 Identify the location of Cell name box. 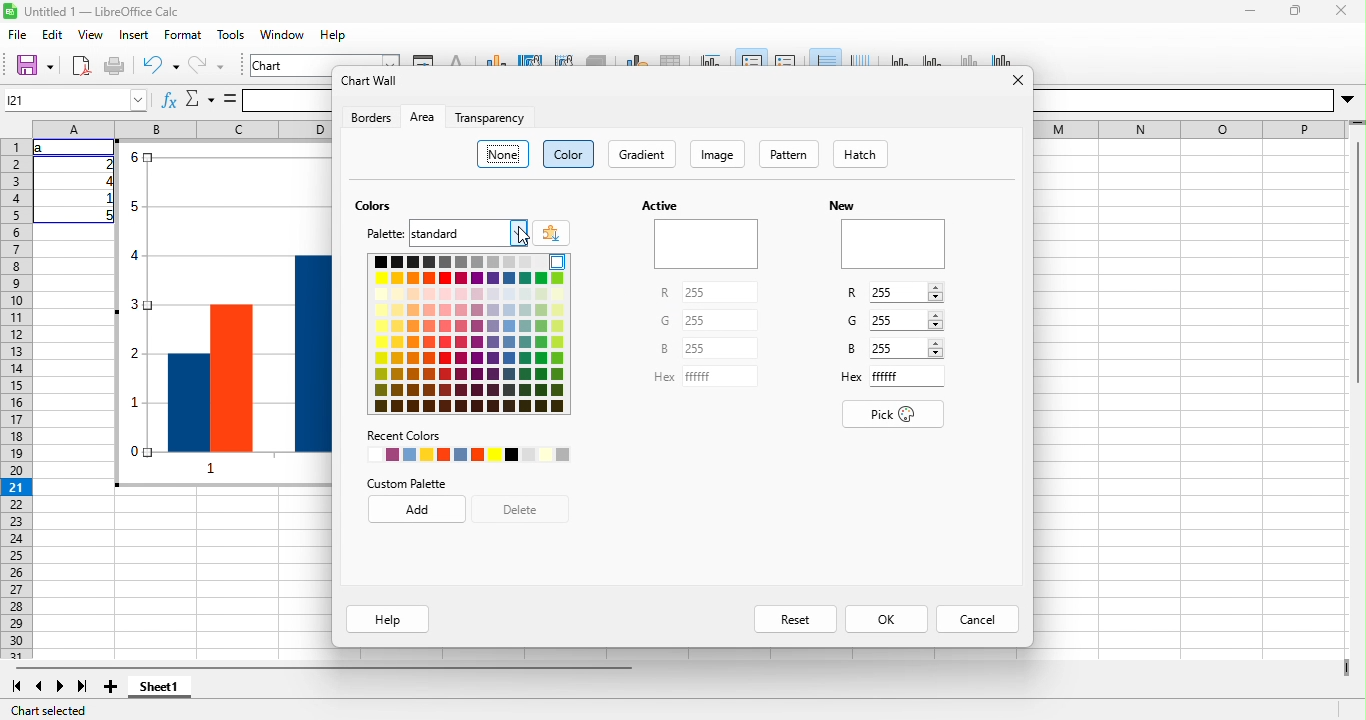
(76, 100).